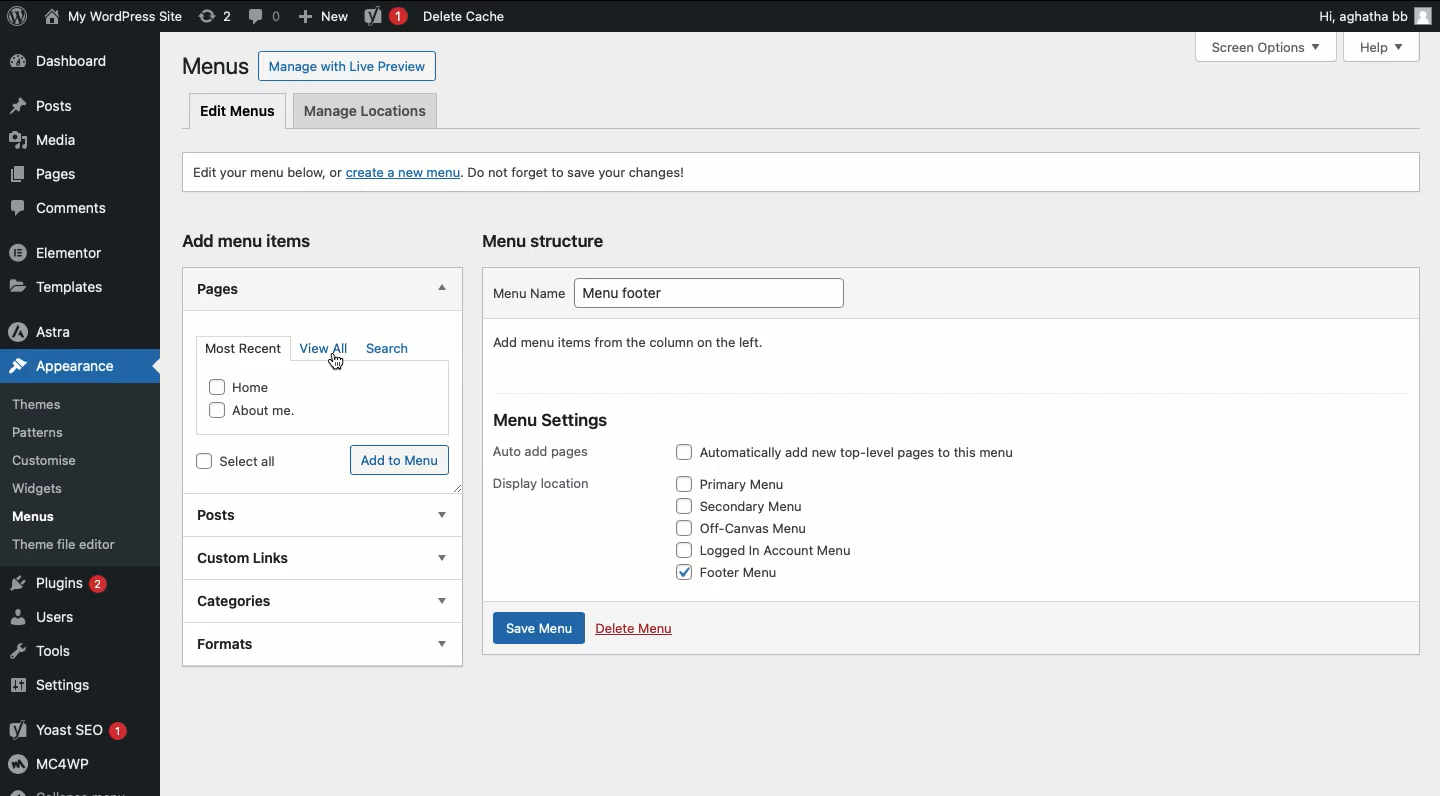  I want to click on  Do not forget to save your changes!, so click(593, 174).